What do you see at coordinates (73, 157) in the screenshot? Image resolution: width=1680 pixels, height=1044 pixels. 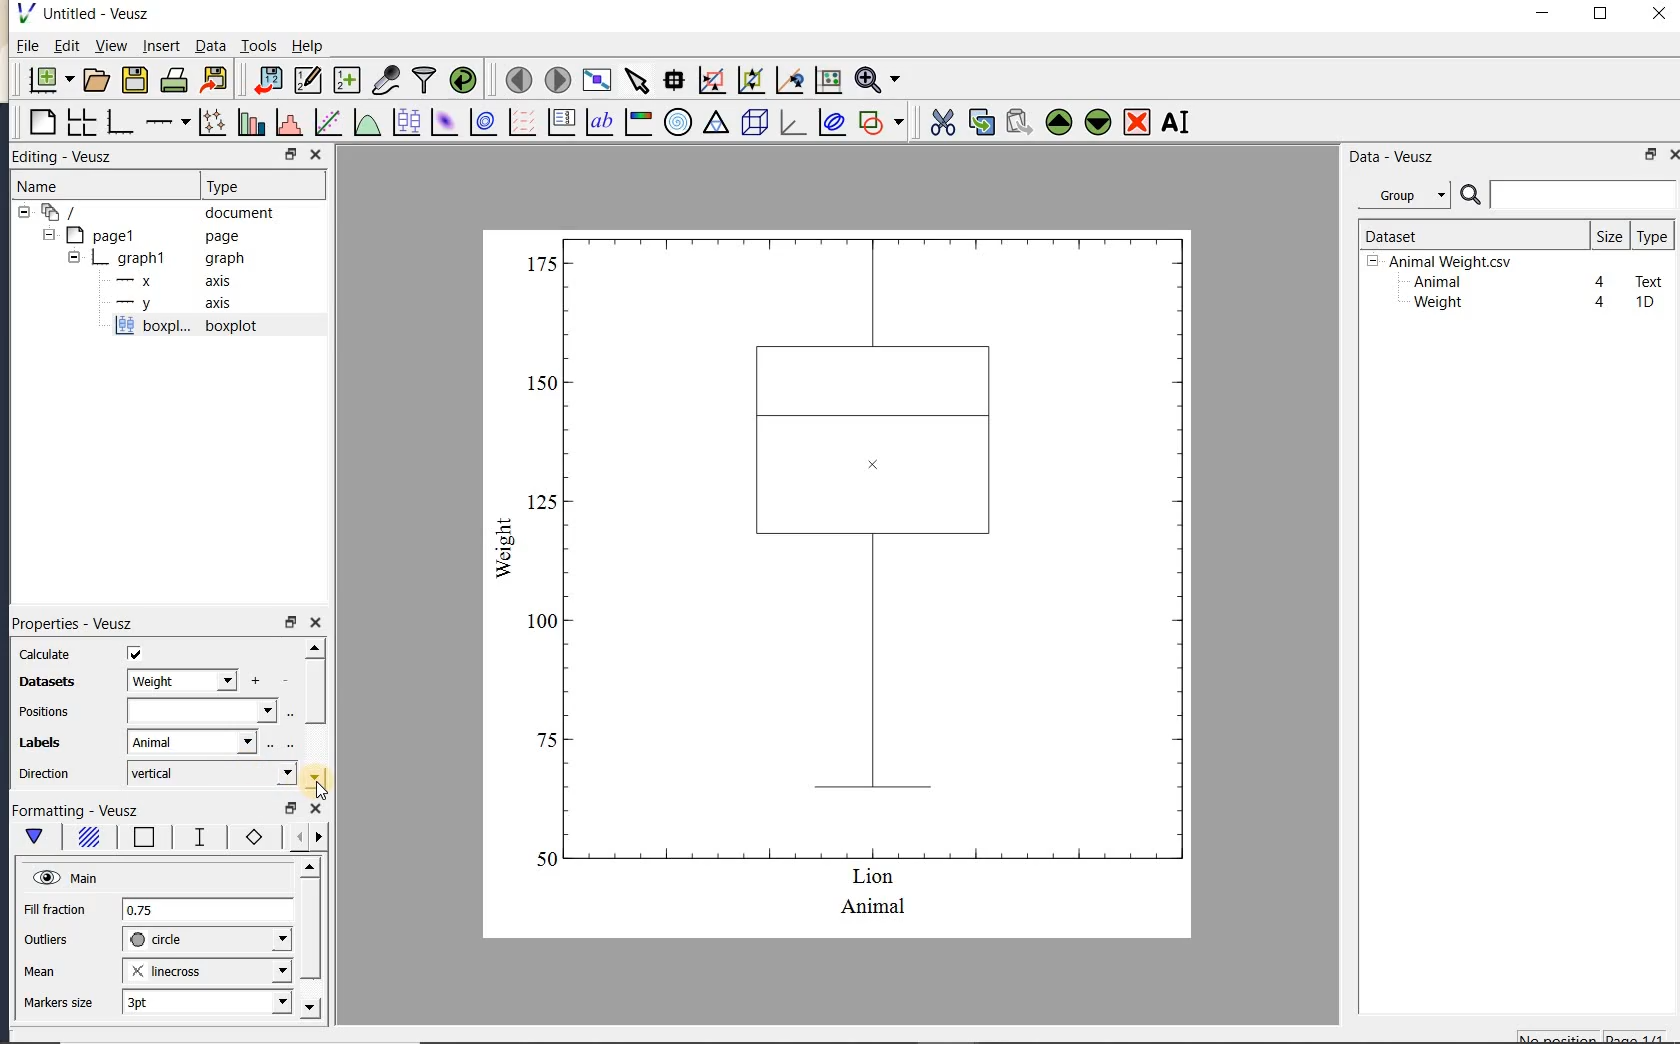 I see `Editing - Veusz` at bounding box center [73, 157].